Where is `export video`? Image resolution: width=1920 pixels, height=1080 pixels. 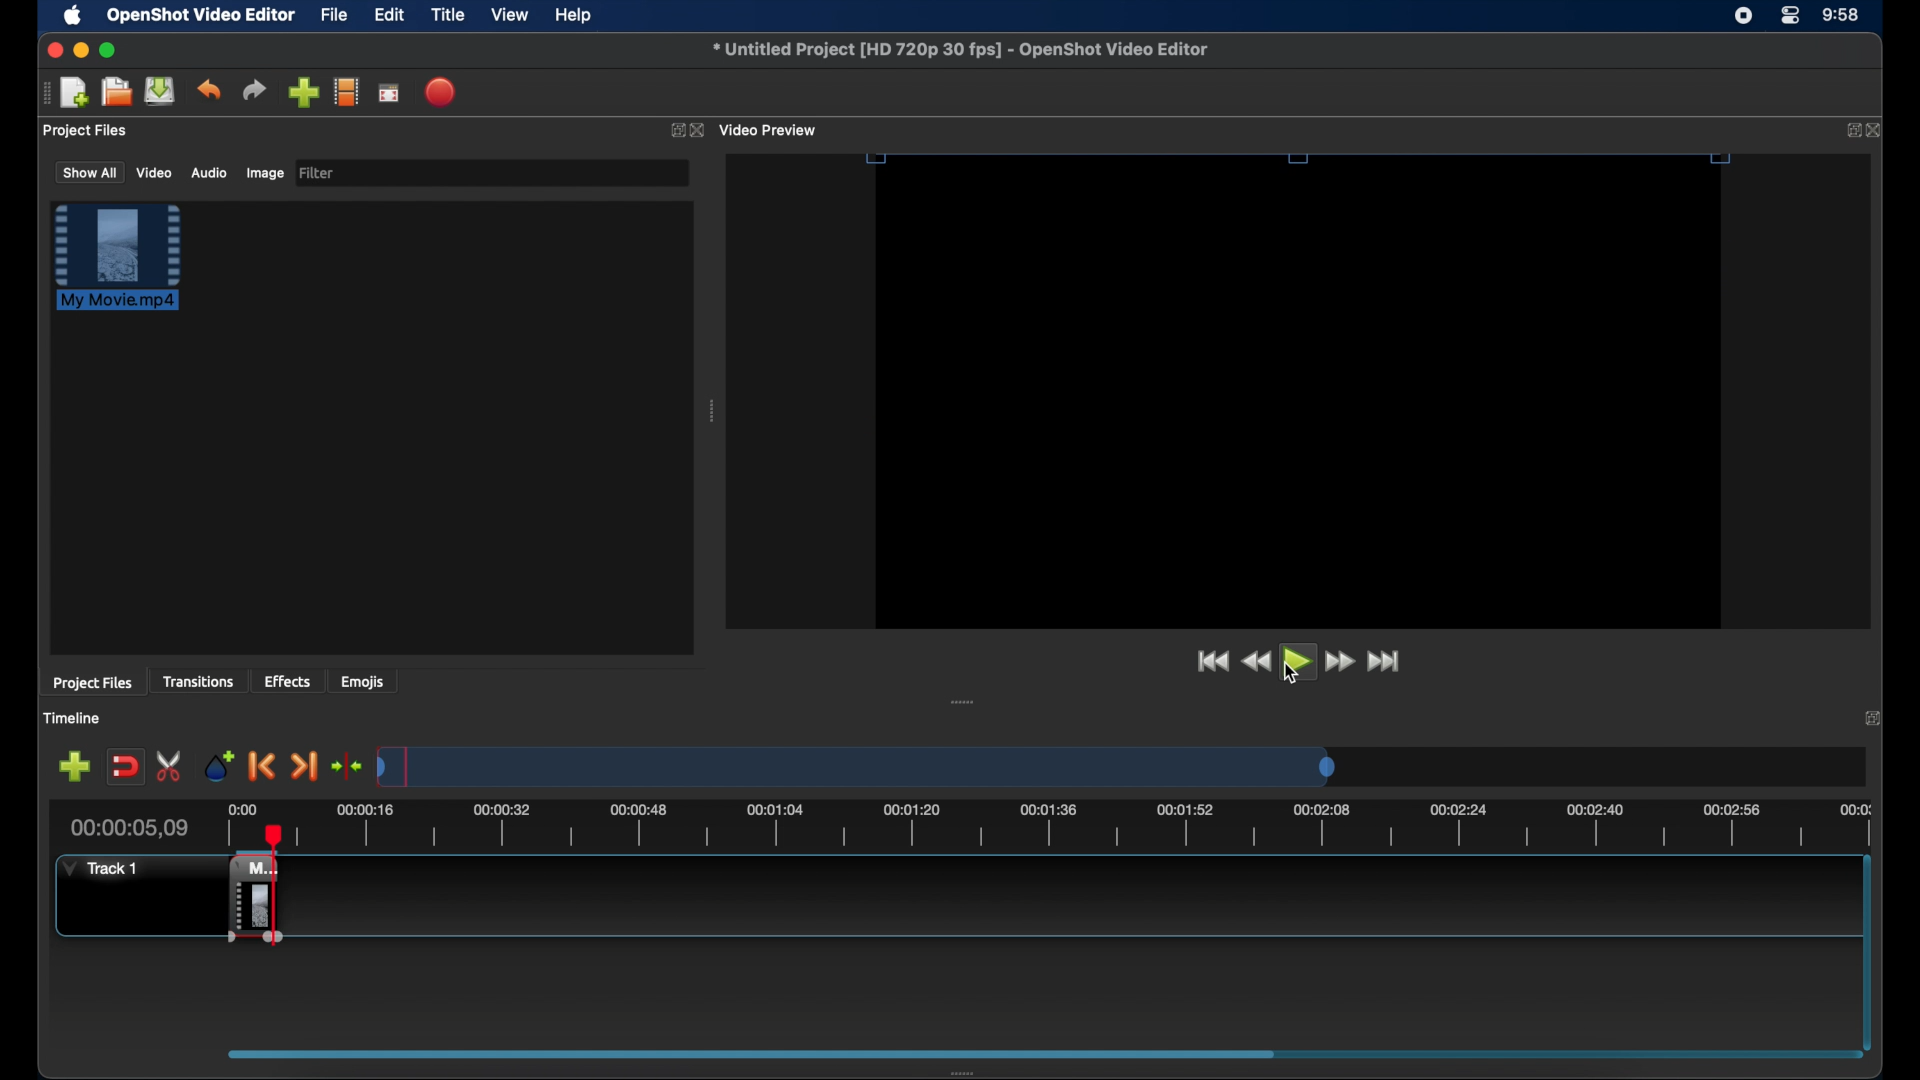
export video is located at coordinates (442, 92).